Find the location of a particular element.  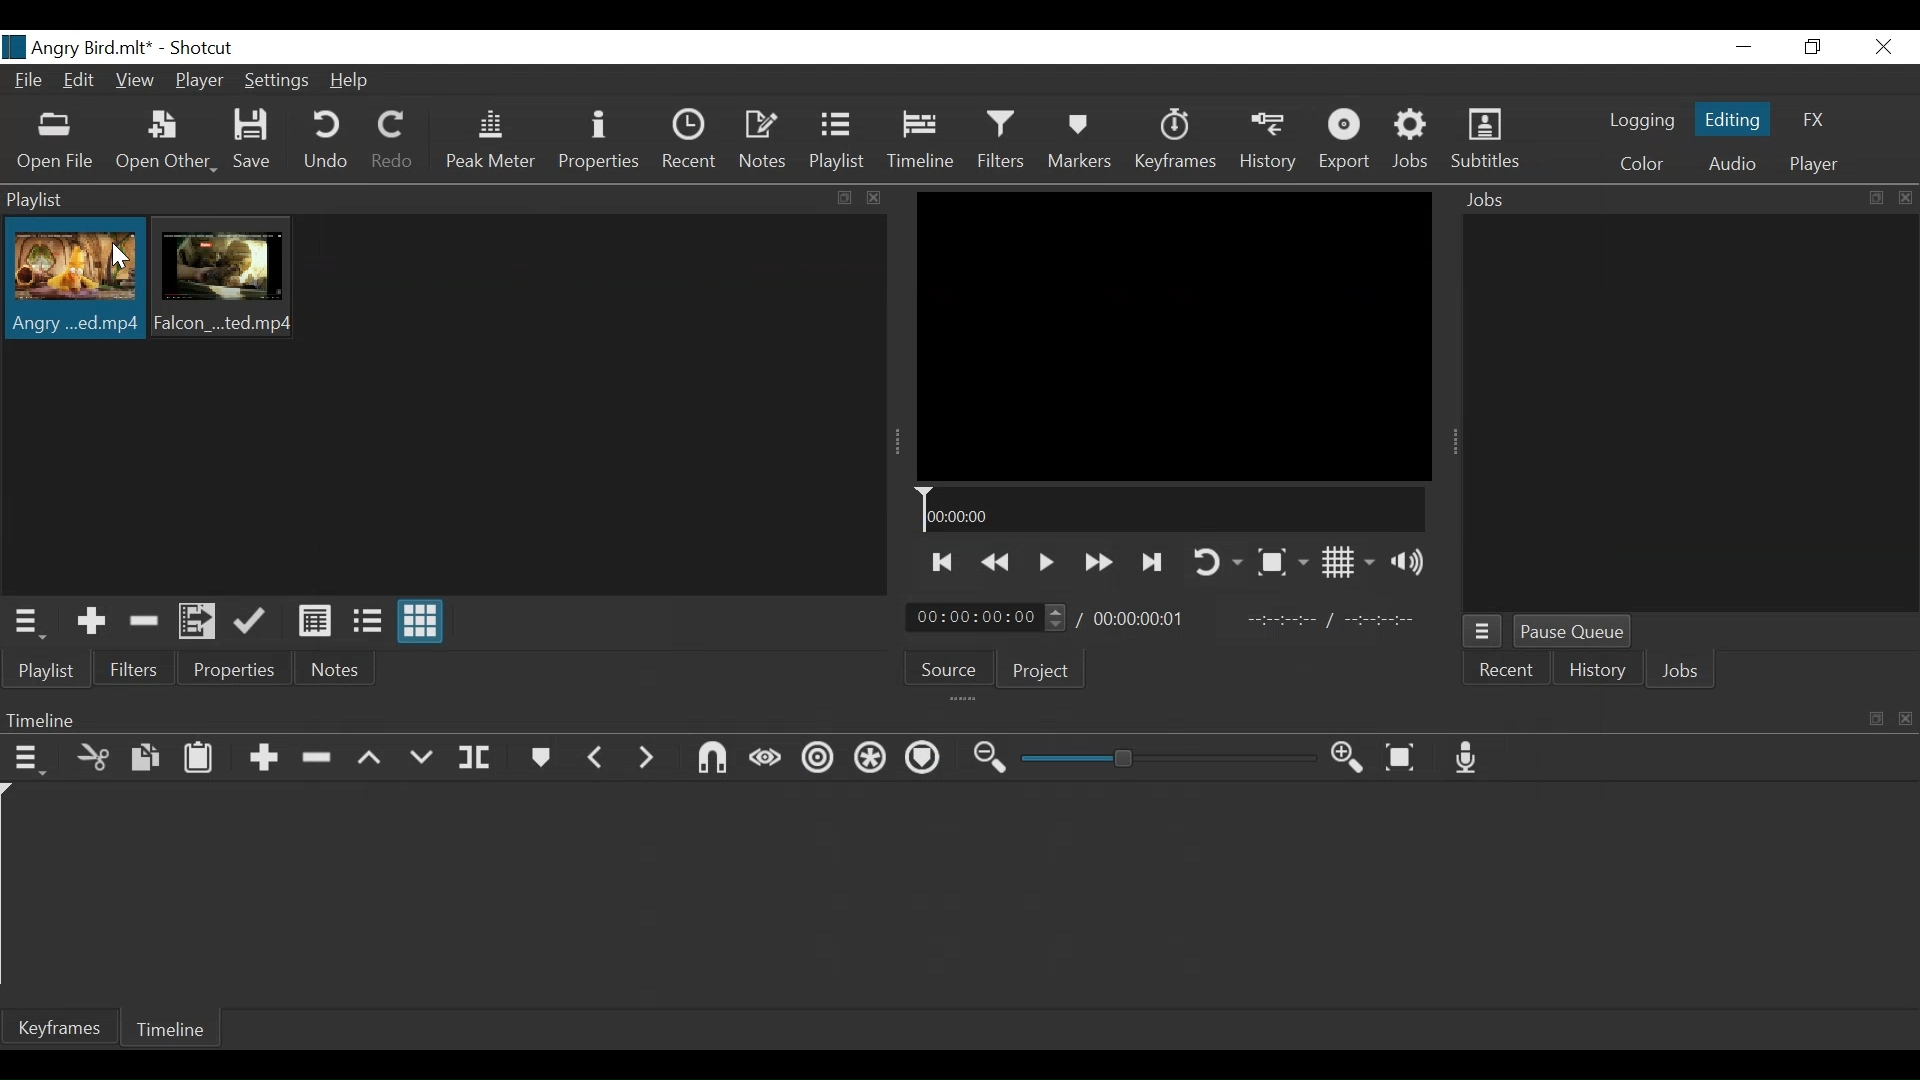

Markers is located at coordinates (1082, 143).